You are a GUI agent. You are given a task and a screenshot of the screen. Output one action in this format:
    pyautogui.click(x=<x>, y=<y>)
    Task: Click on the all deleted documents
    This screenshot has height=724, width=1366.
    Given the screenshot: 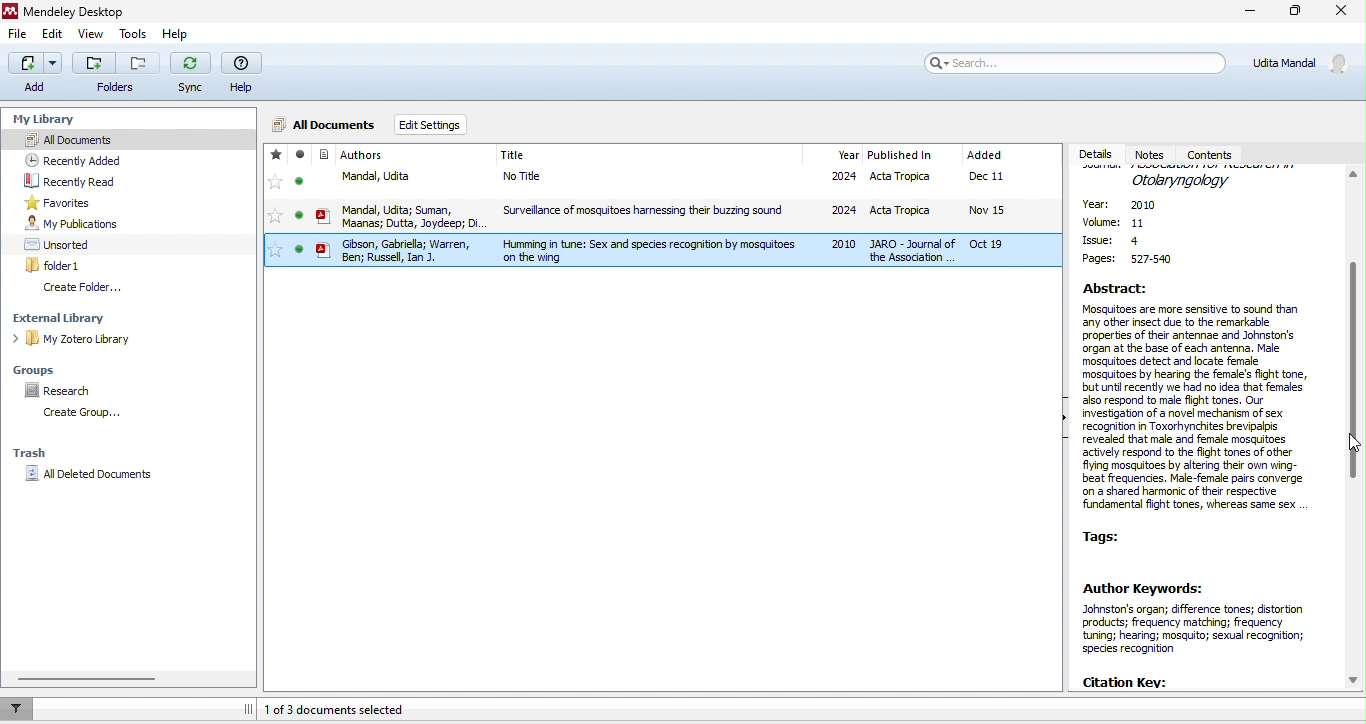 What is the action you would take?
    pyautogui.click(x=94, y=475)
    